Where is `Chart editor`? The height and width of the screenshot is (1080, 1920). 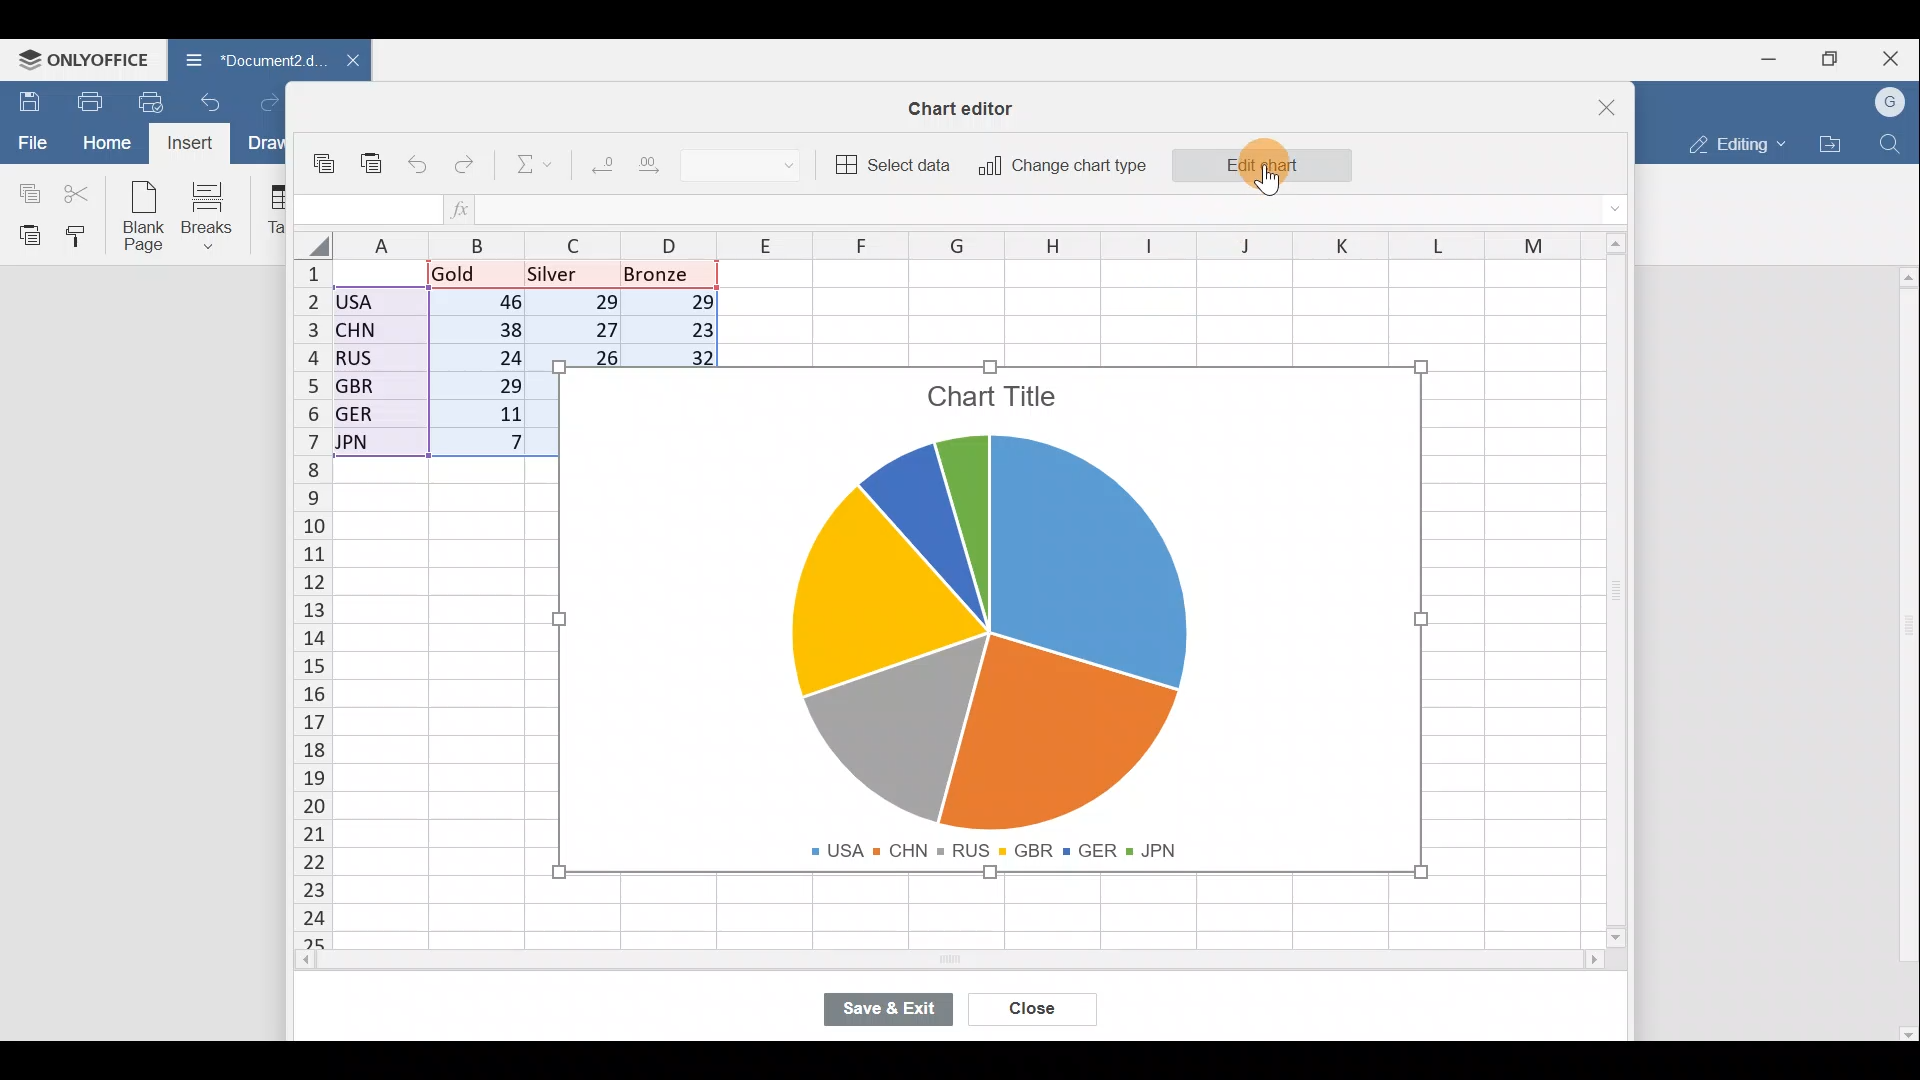
Chart editor is located at coordinates (970, 108).